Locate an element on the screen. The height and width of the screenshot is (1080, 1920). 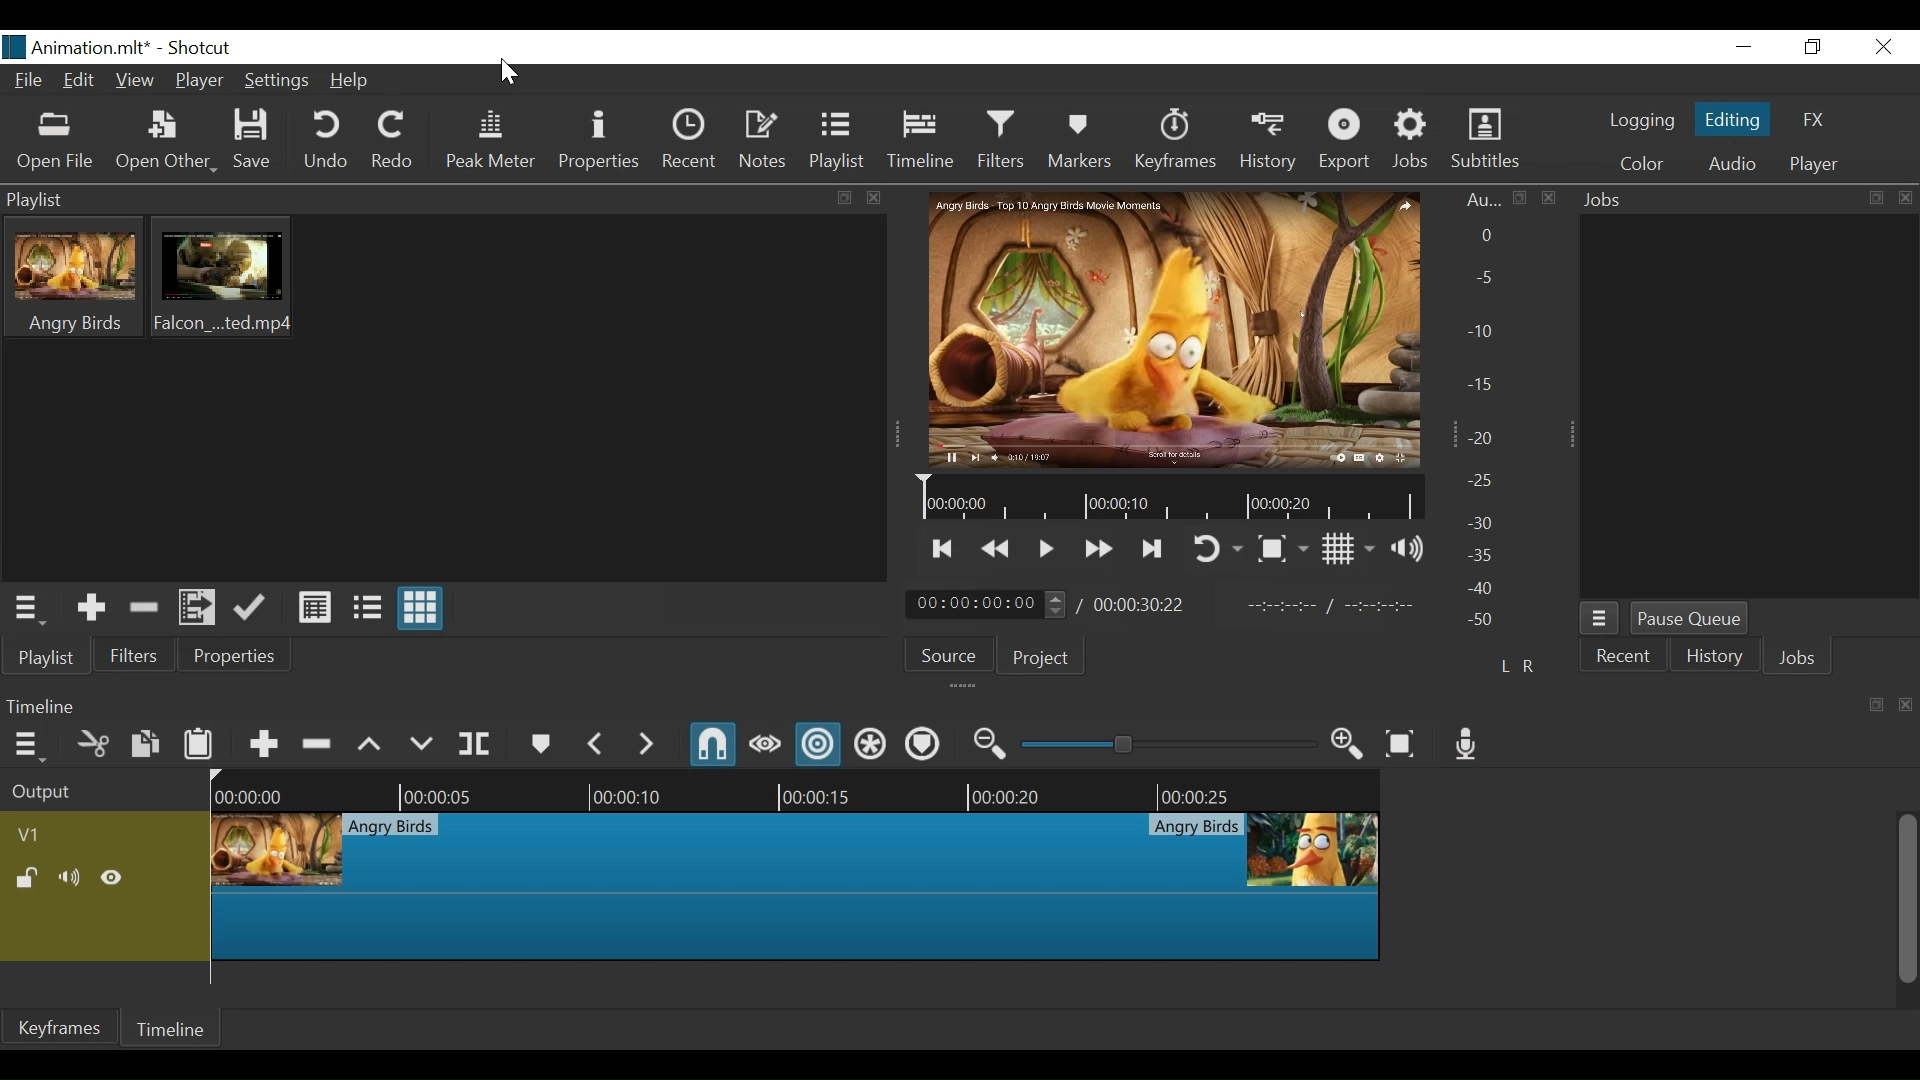
Open File is located at coordinates (53, 143).